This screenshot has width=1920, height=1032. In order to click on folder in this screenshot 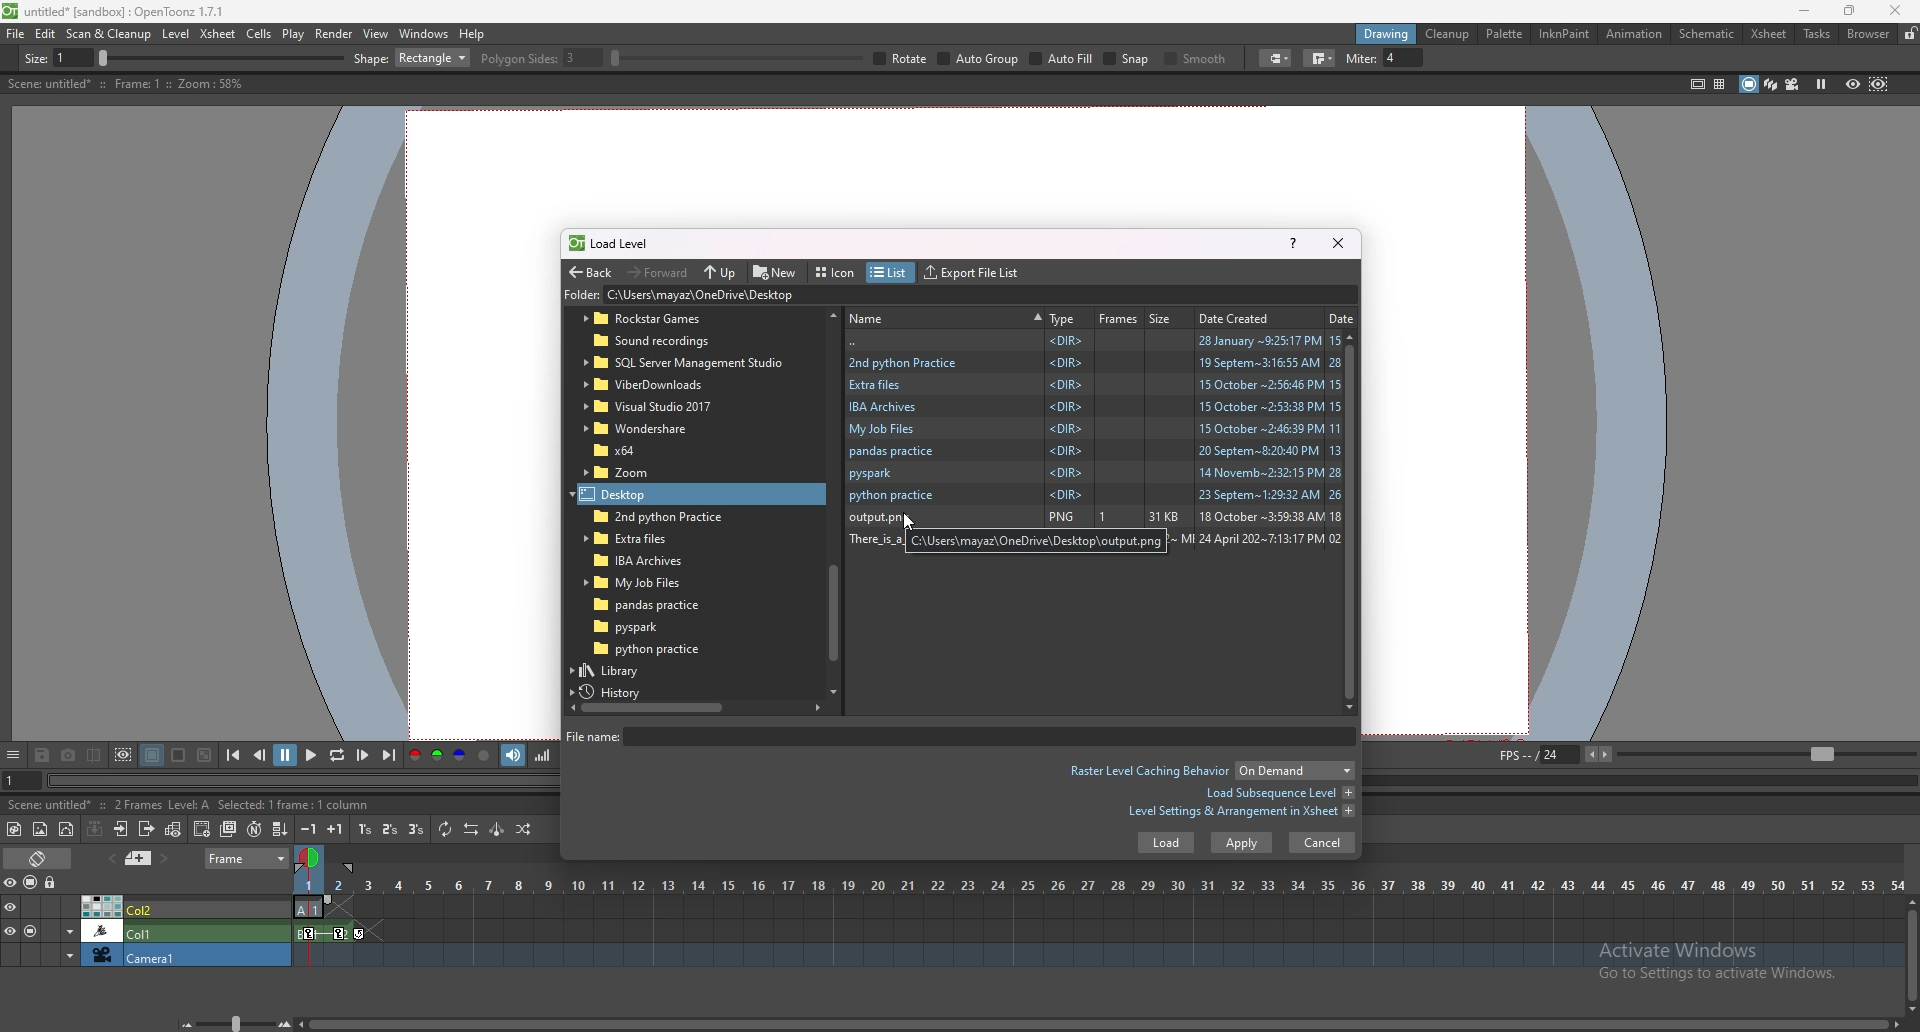, I will do `click(668, 342)`.